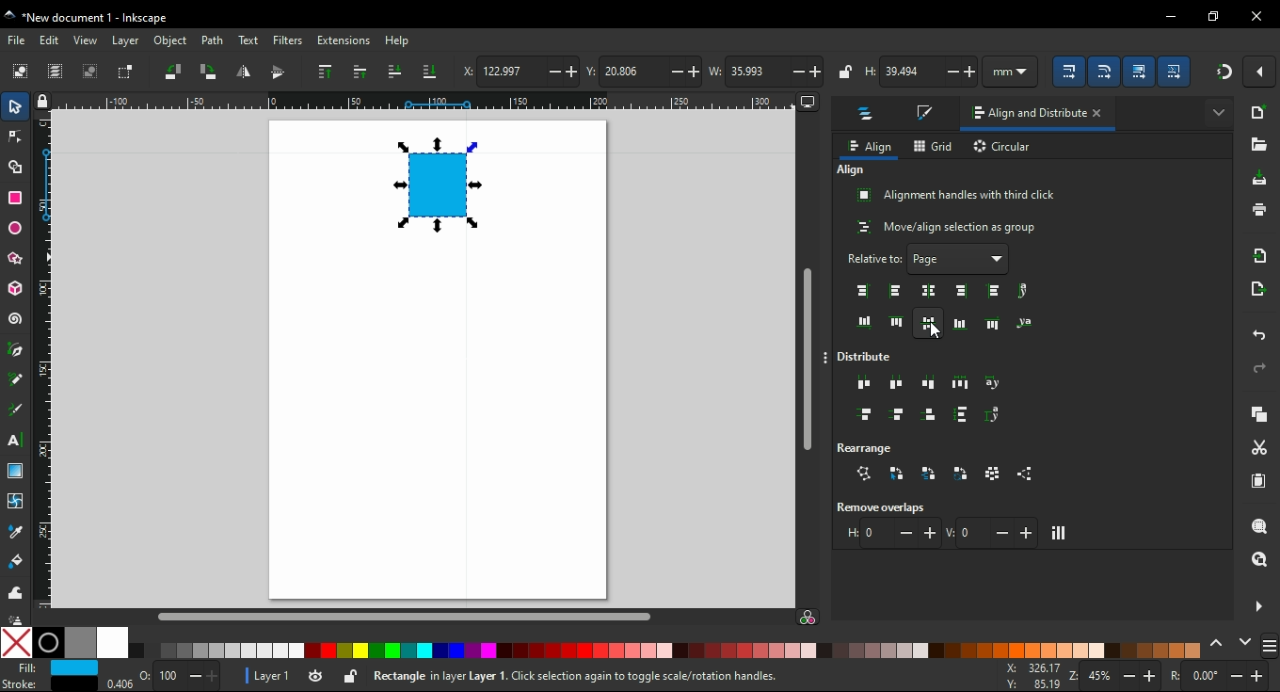 This screenshot has height=692, width=1280. What do you see at coordinates (886, 507) in the screenshot?
I see `remove overlaps` at bounding box center [886, 507].